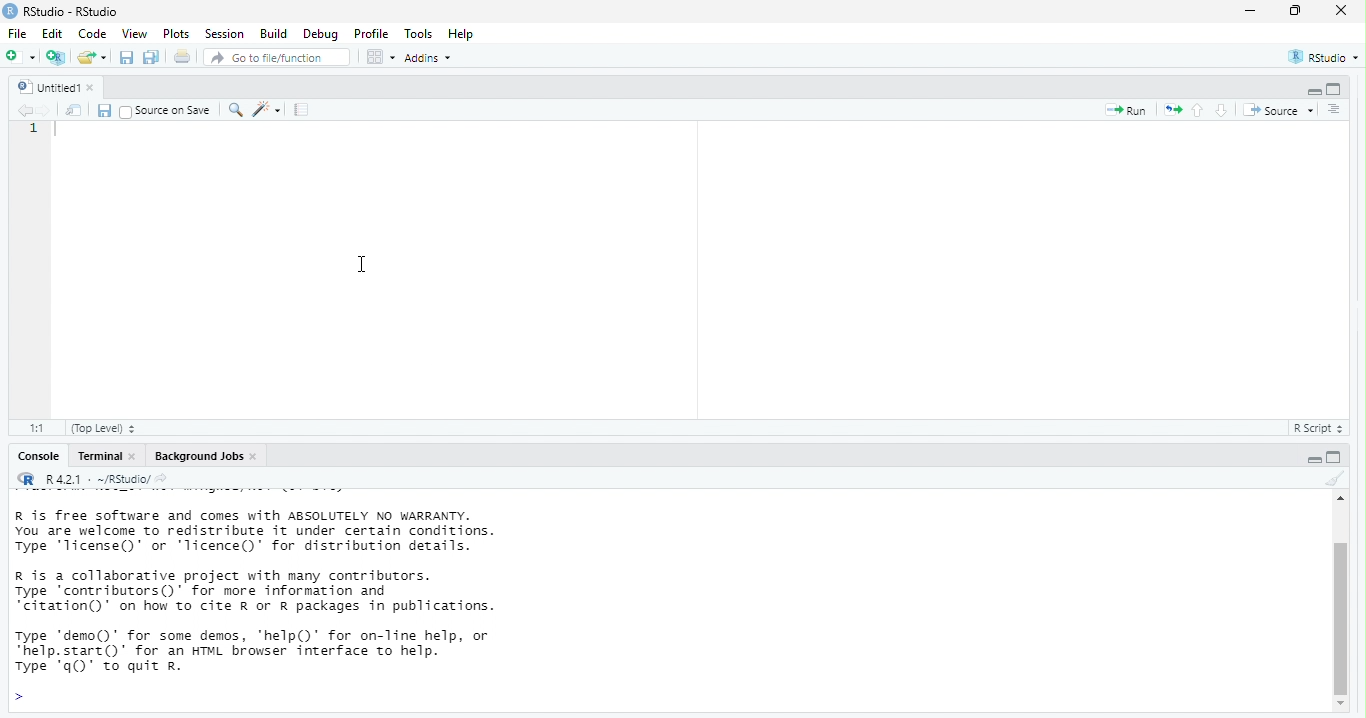 The height and width of the screenshot is (718, 1366). What do you see at coordinates (466, 33) in the screenshot?
I see `help` at bounding box center [466, 33].